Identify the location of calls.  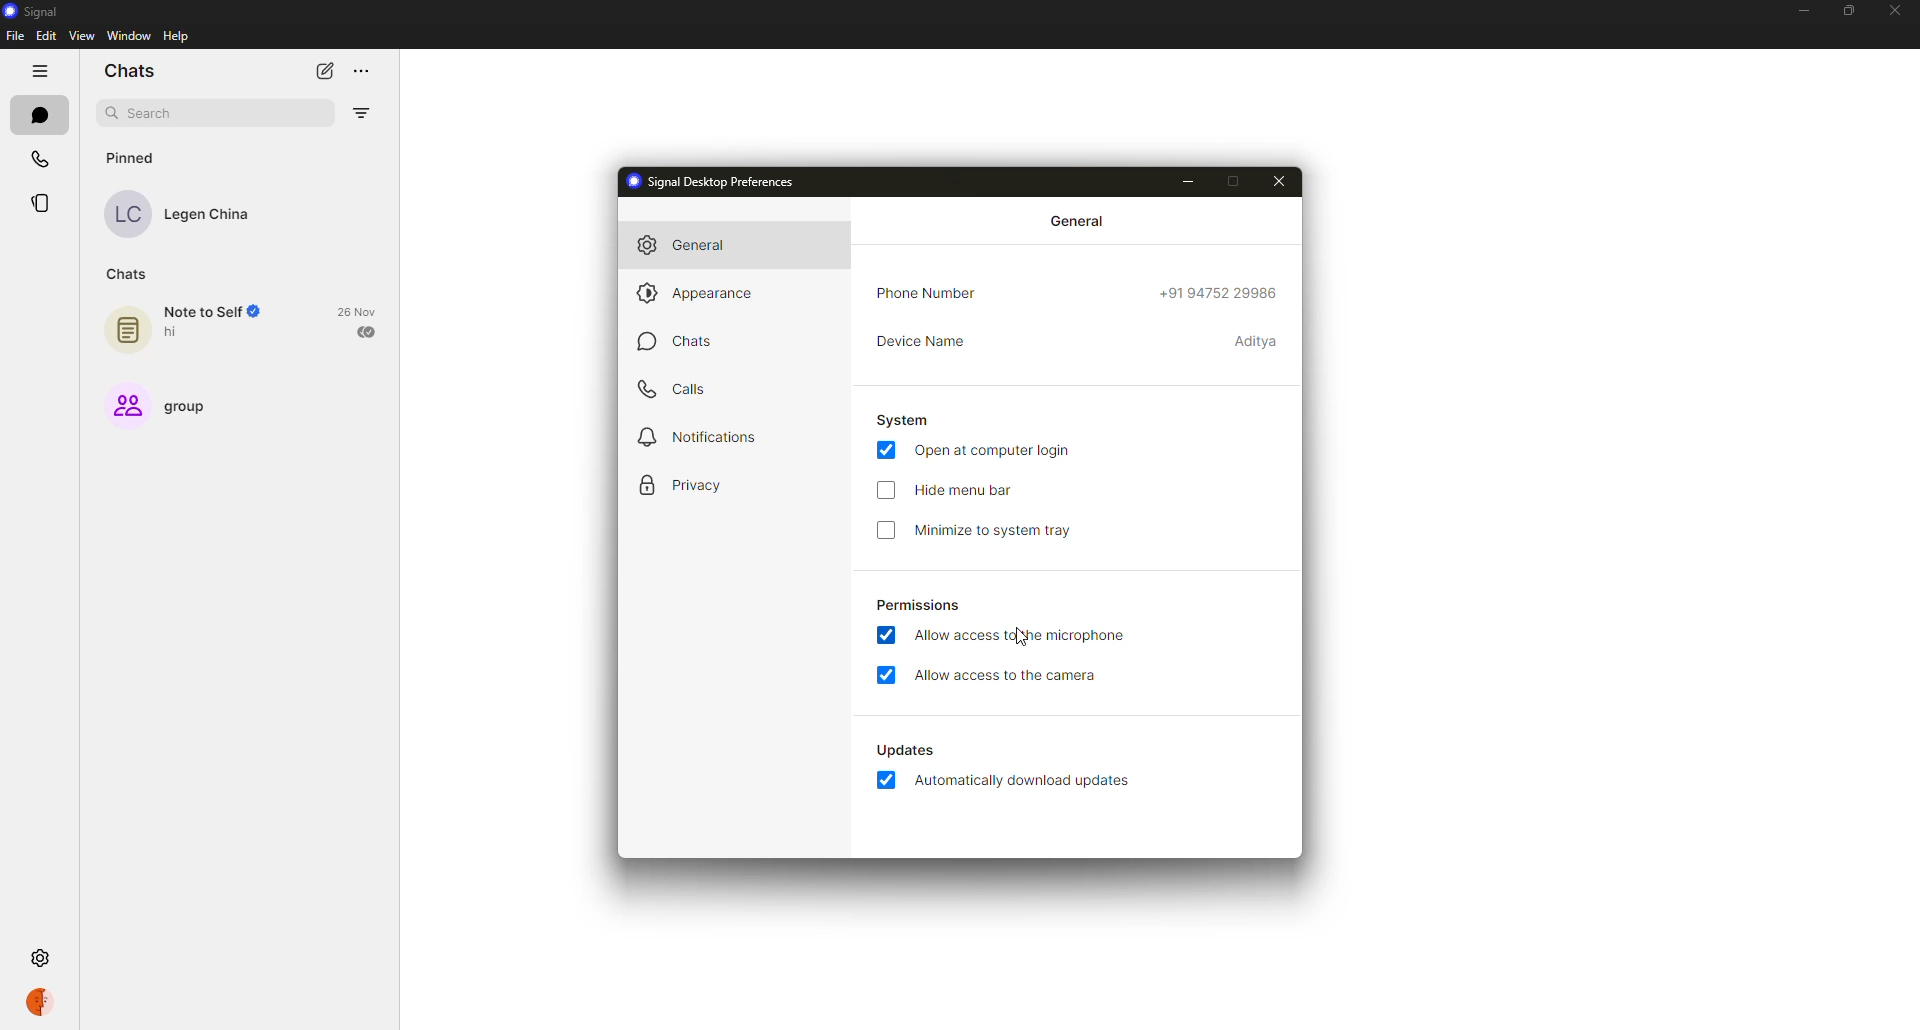
(670, 391).